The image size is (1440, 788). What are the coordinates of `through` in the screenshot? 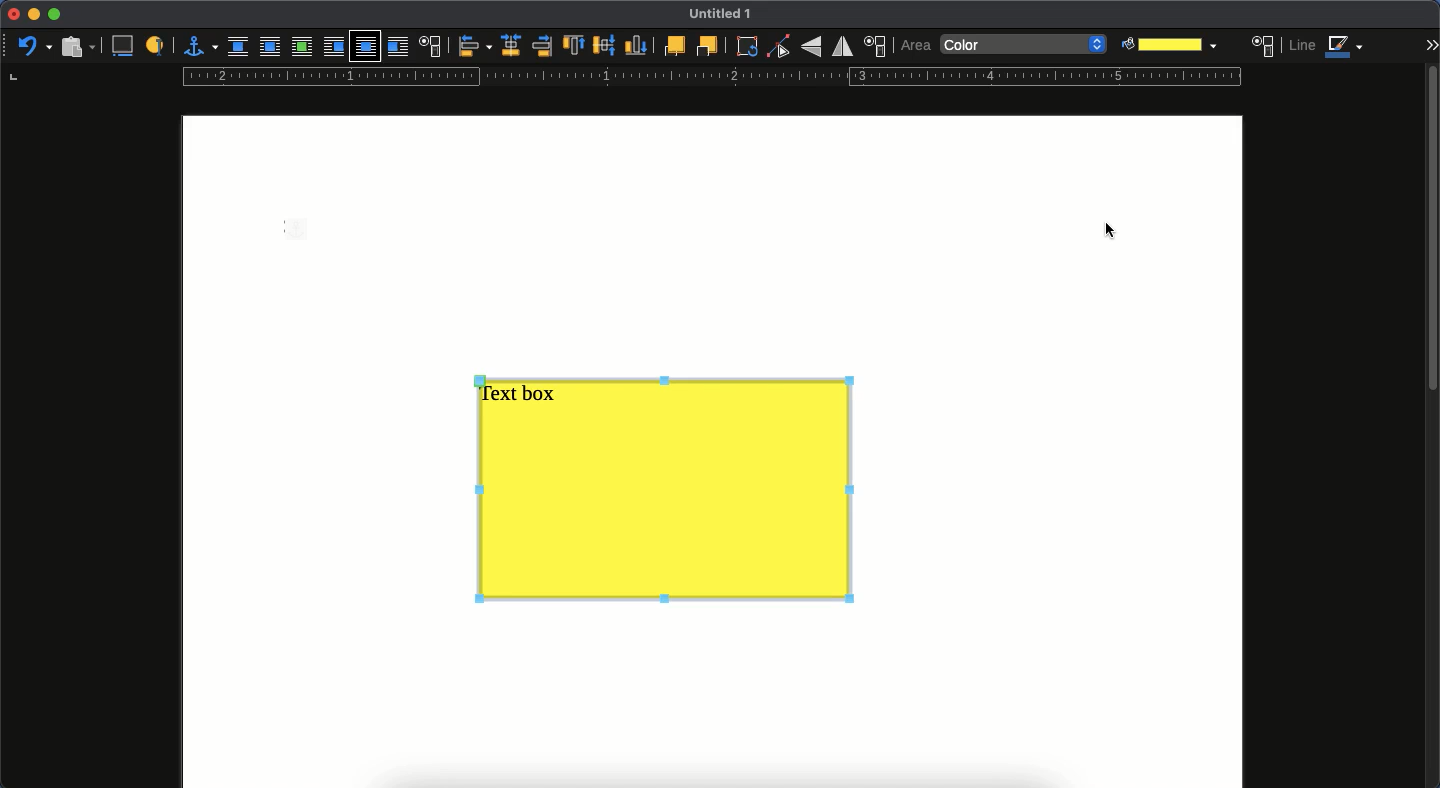 It's located at (366, 47).